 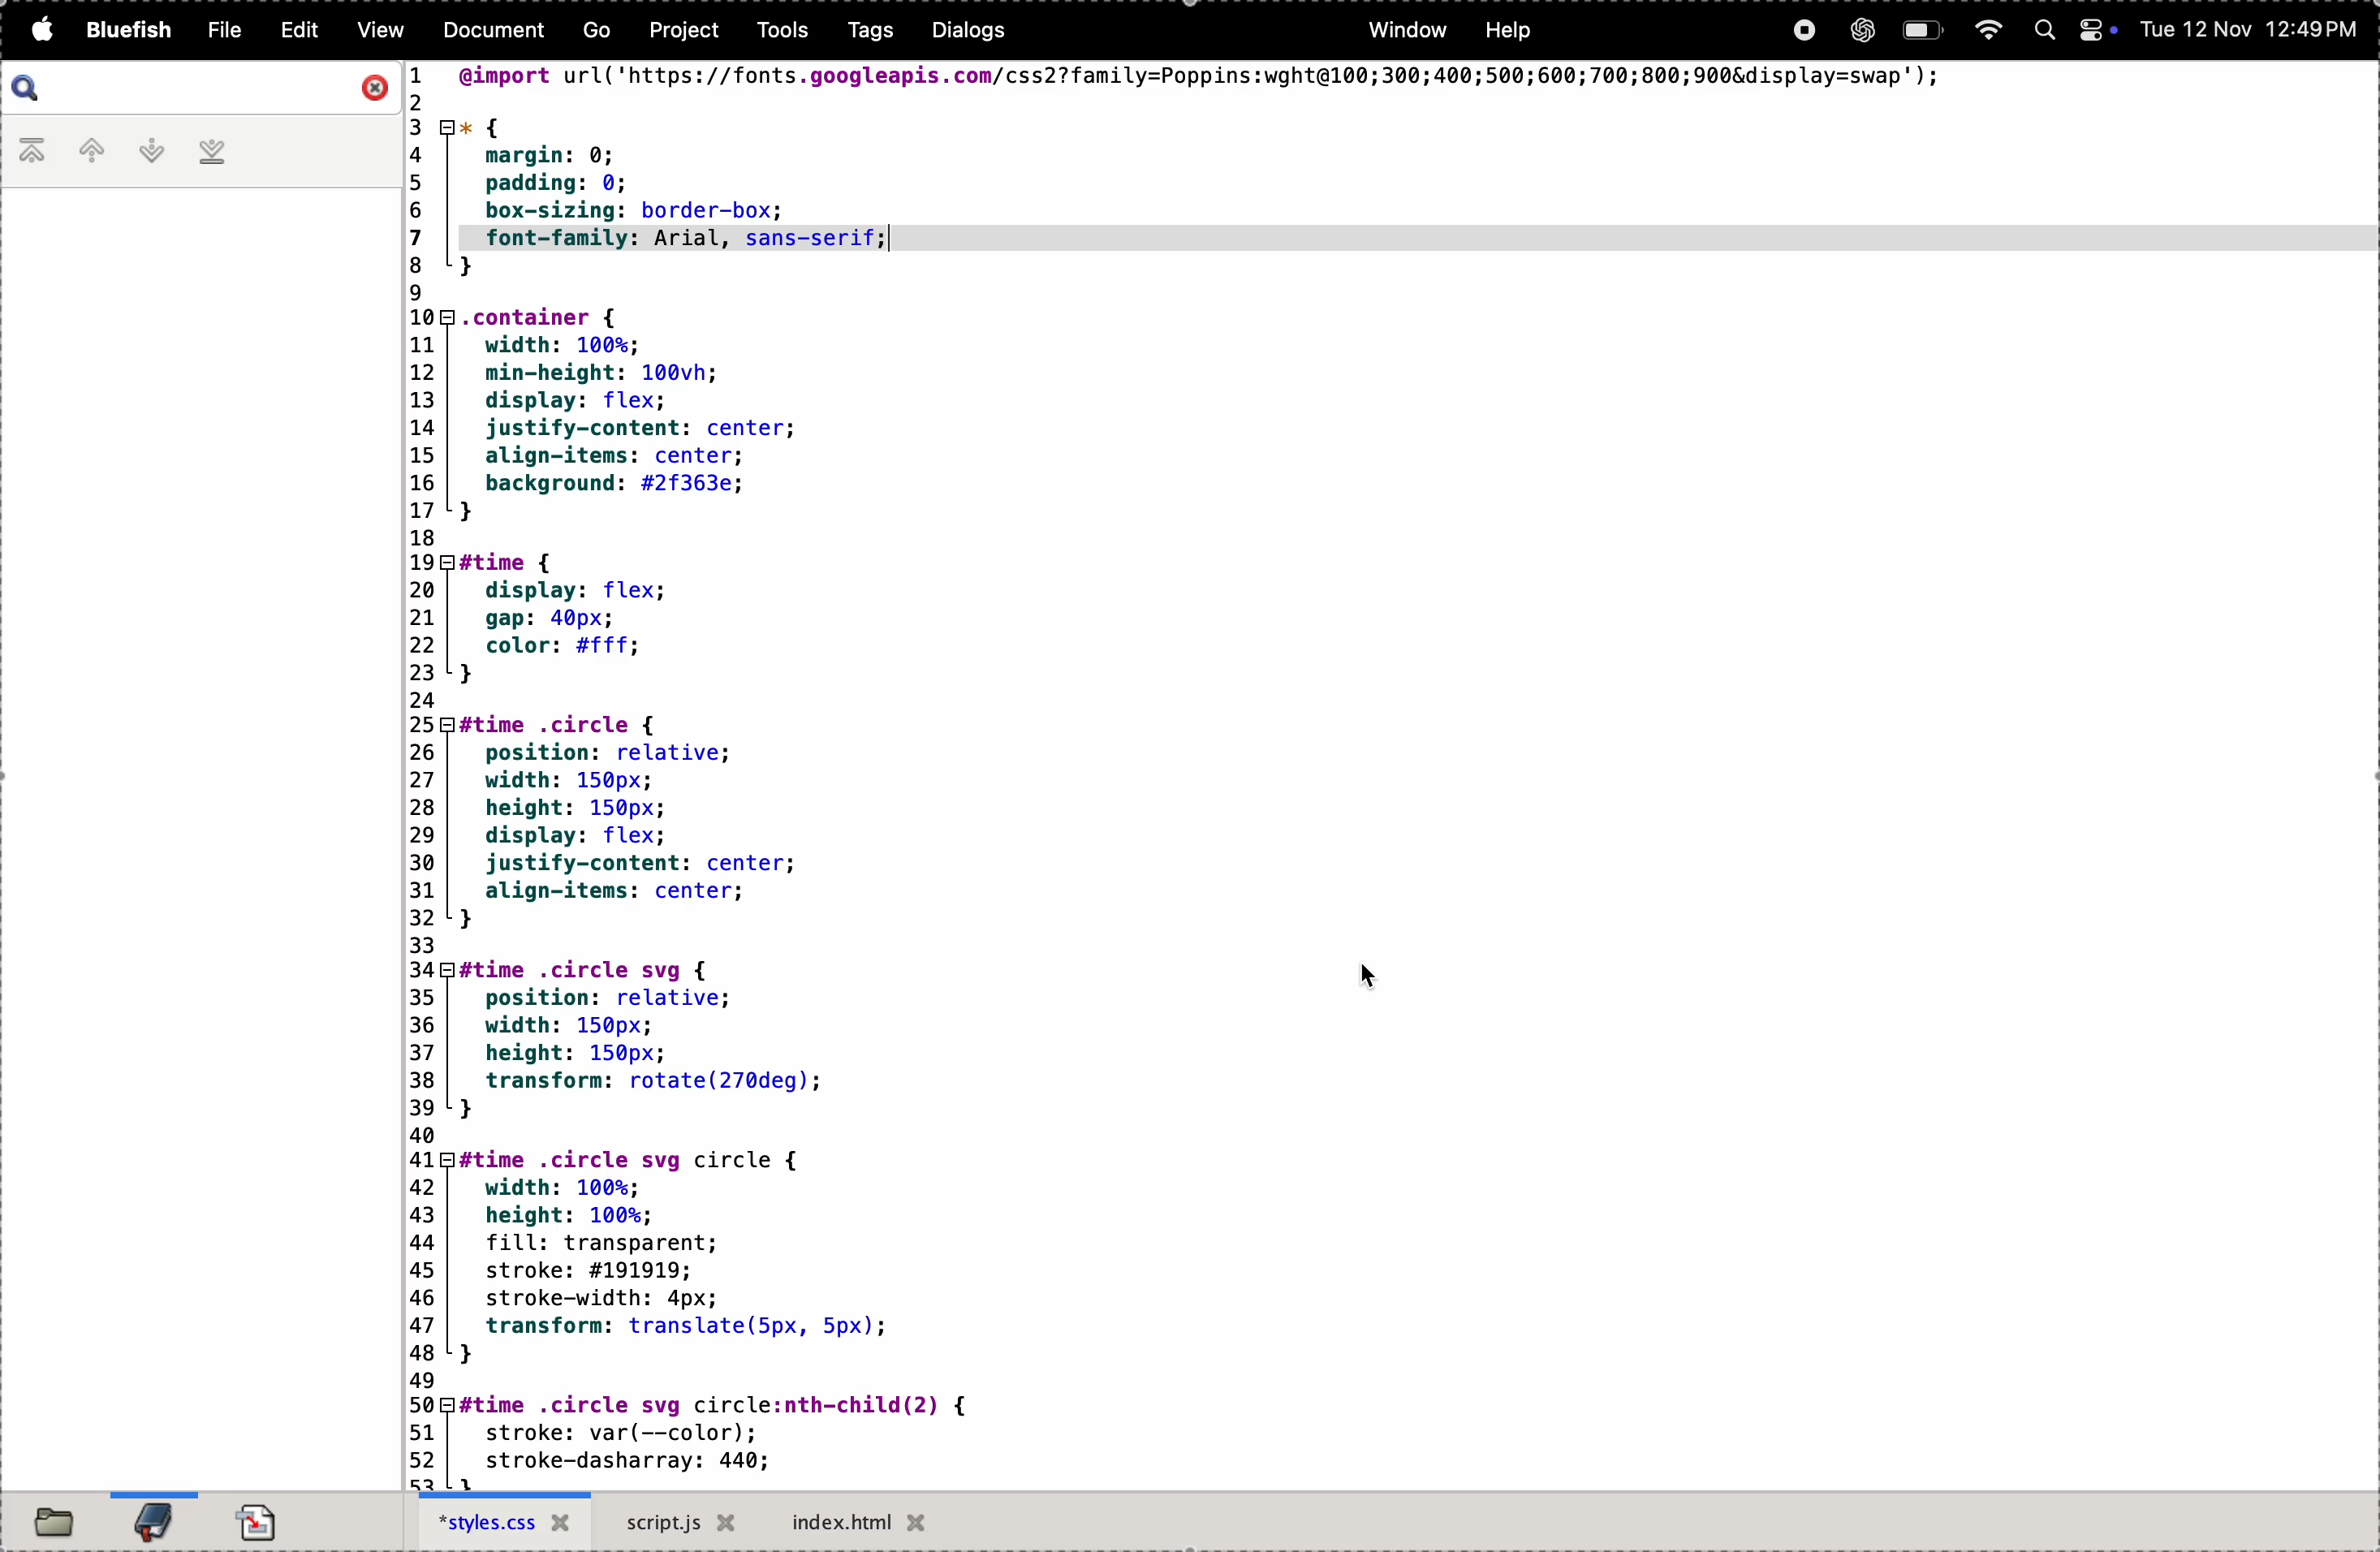 What do you see at coordinates (265, 1515) in the screenshot?
I see `open doc` at bounding box center [265, 1515].